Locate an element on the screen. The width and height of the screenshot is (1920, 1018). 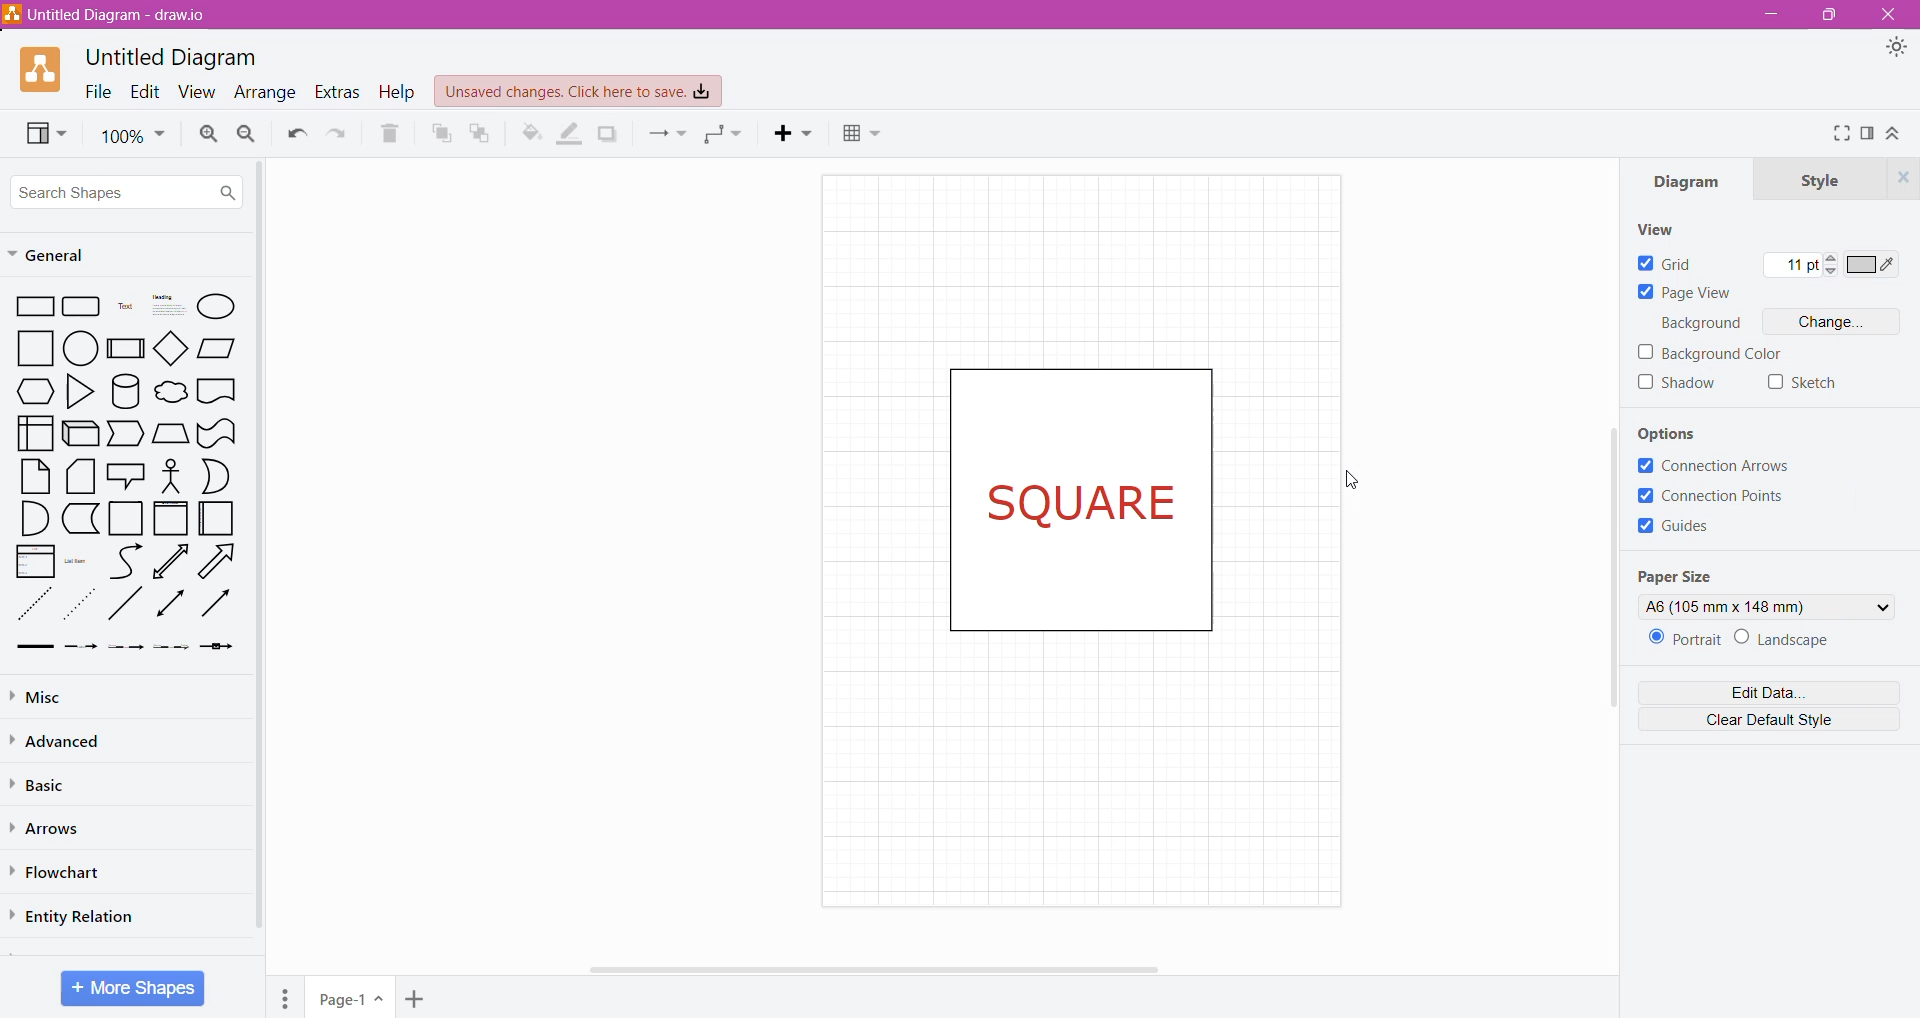
Folded Paper  is located at coordinates (218, 519).